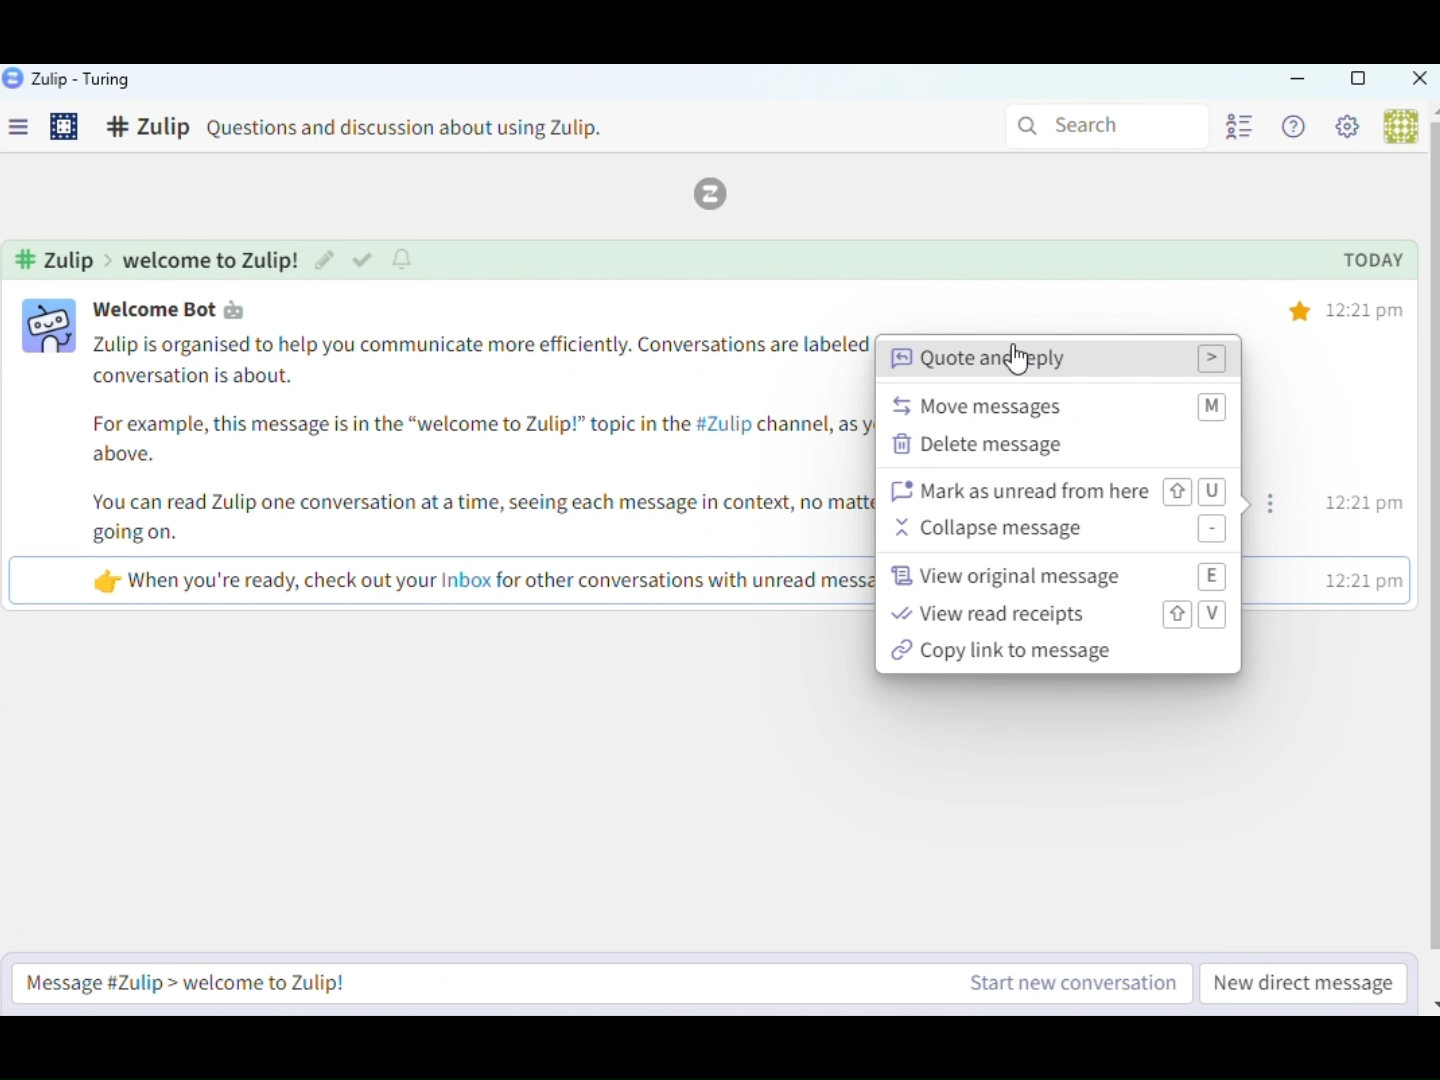  I want to click on Search, so click(1102, 124).